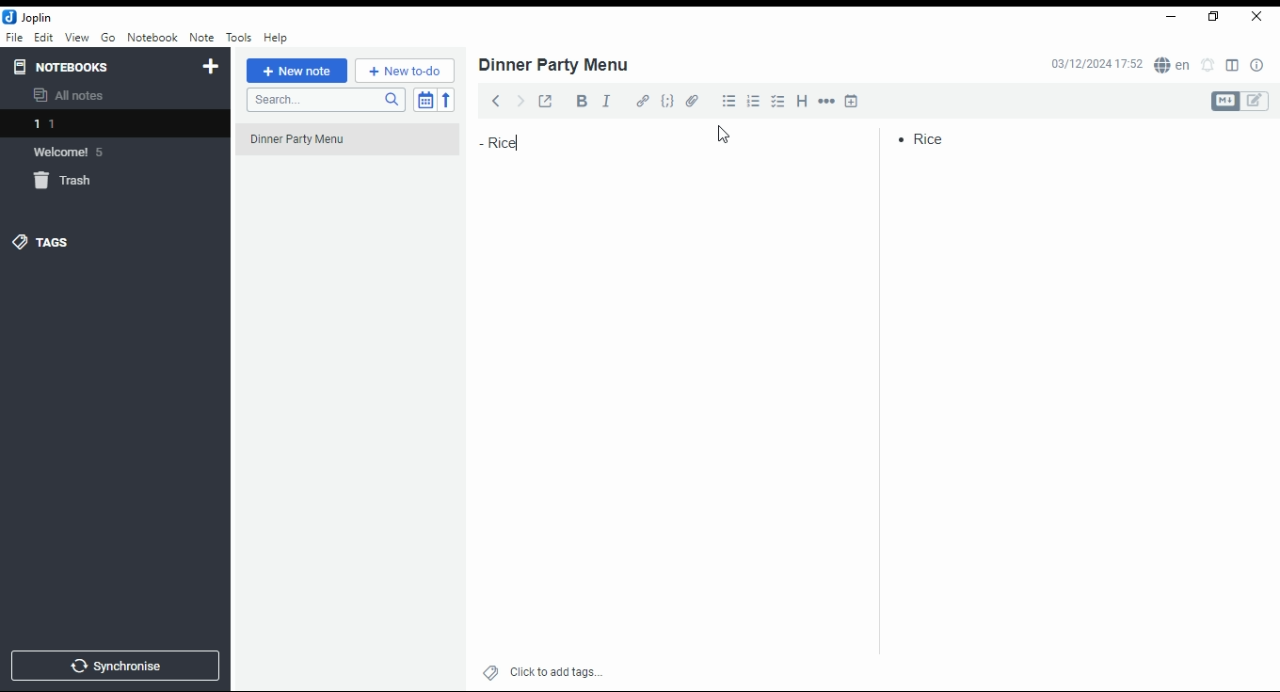  I want to click on trash, so click(66, 181).